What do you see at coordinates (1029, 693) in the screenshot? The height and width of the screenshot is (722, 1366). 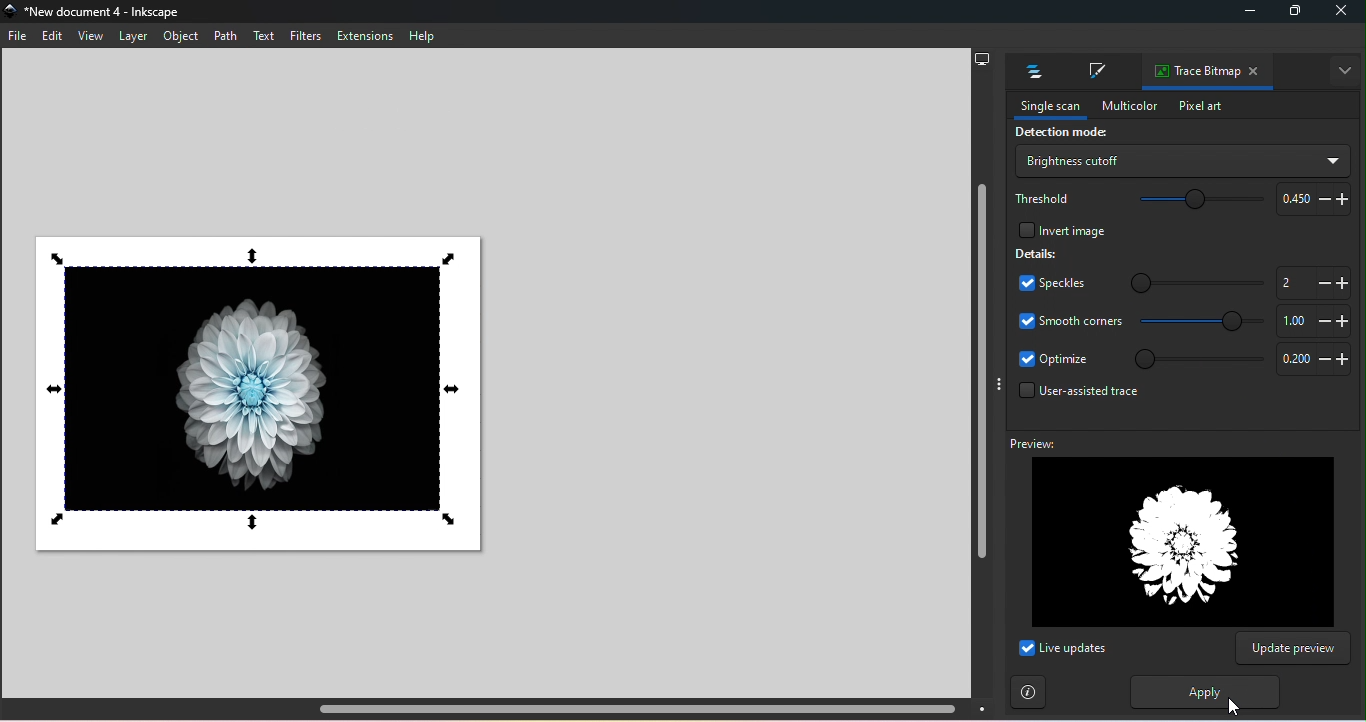 I see `Instructions` at bounding box center [1029, 693].